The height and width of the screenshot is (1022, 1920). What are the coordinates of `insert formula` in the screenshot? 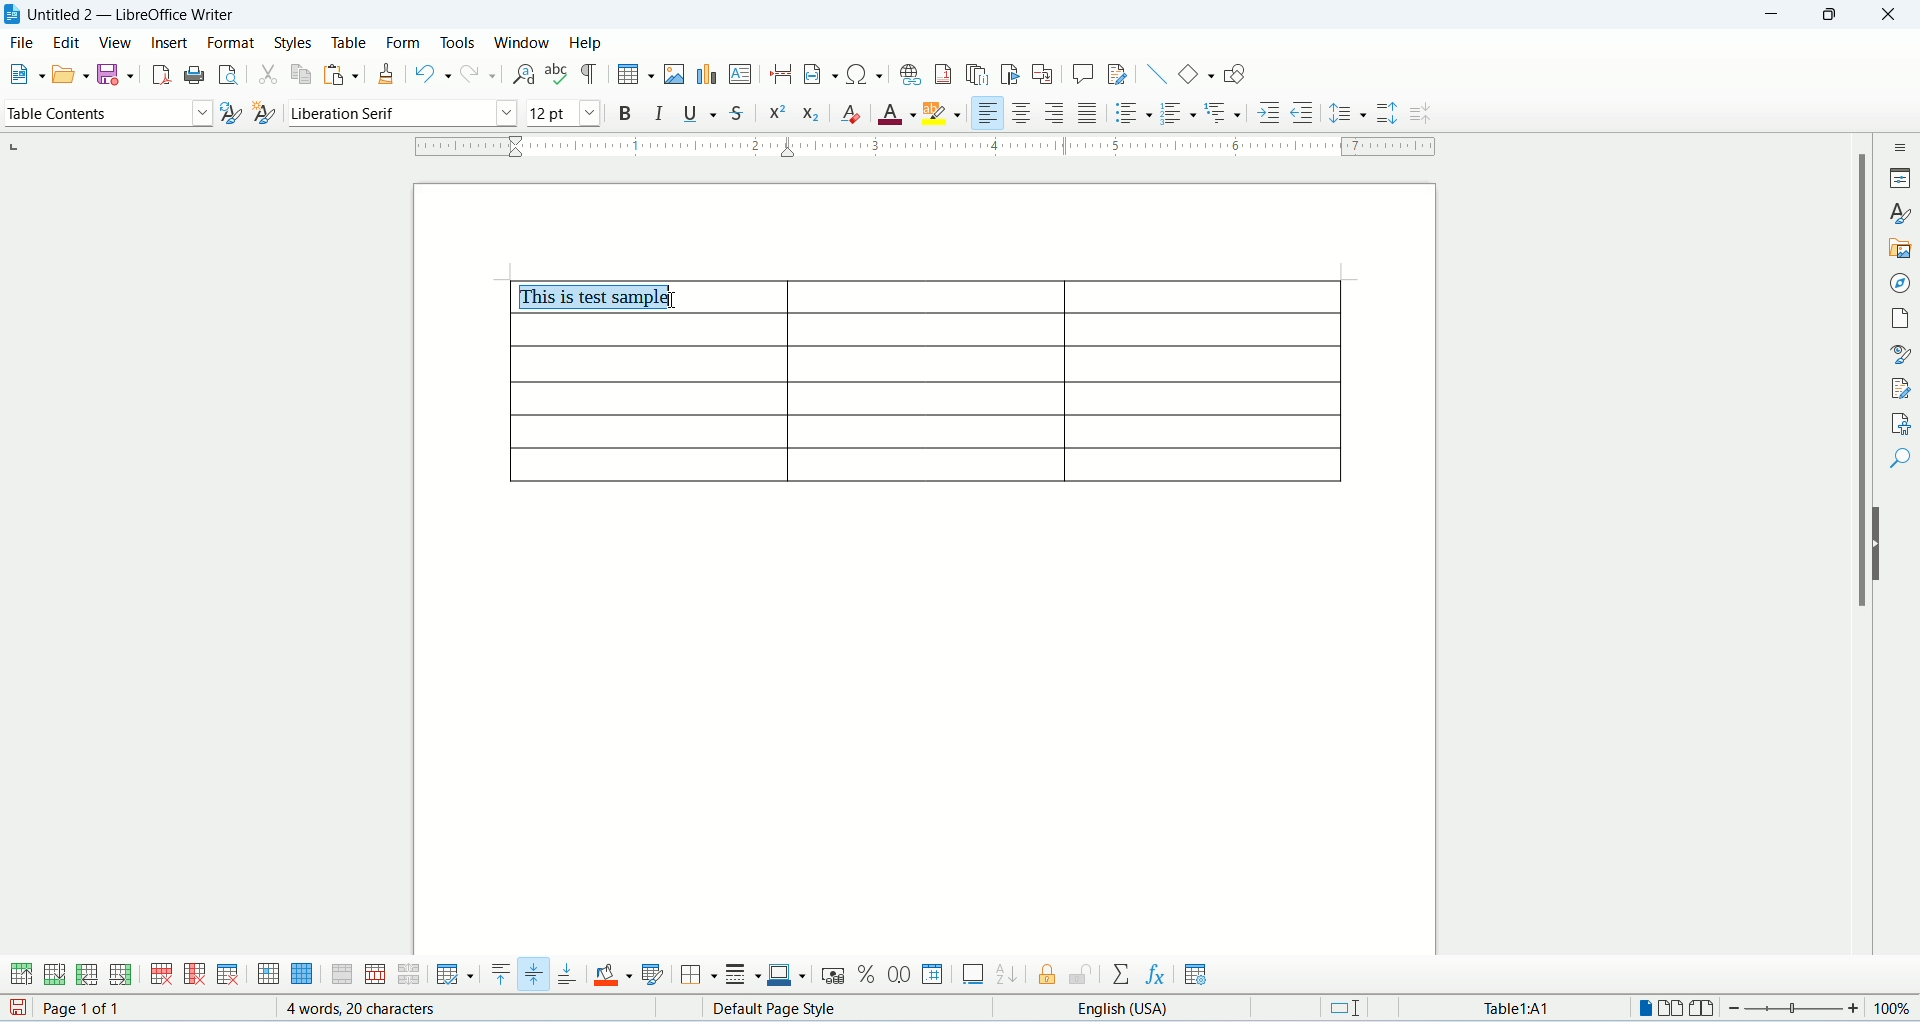 It's located at (1153, 974).